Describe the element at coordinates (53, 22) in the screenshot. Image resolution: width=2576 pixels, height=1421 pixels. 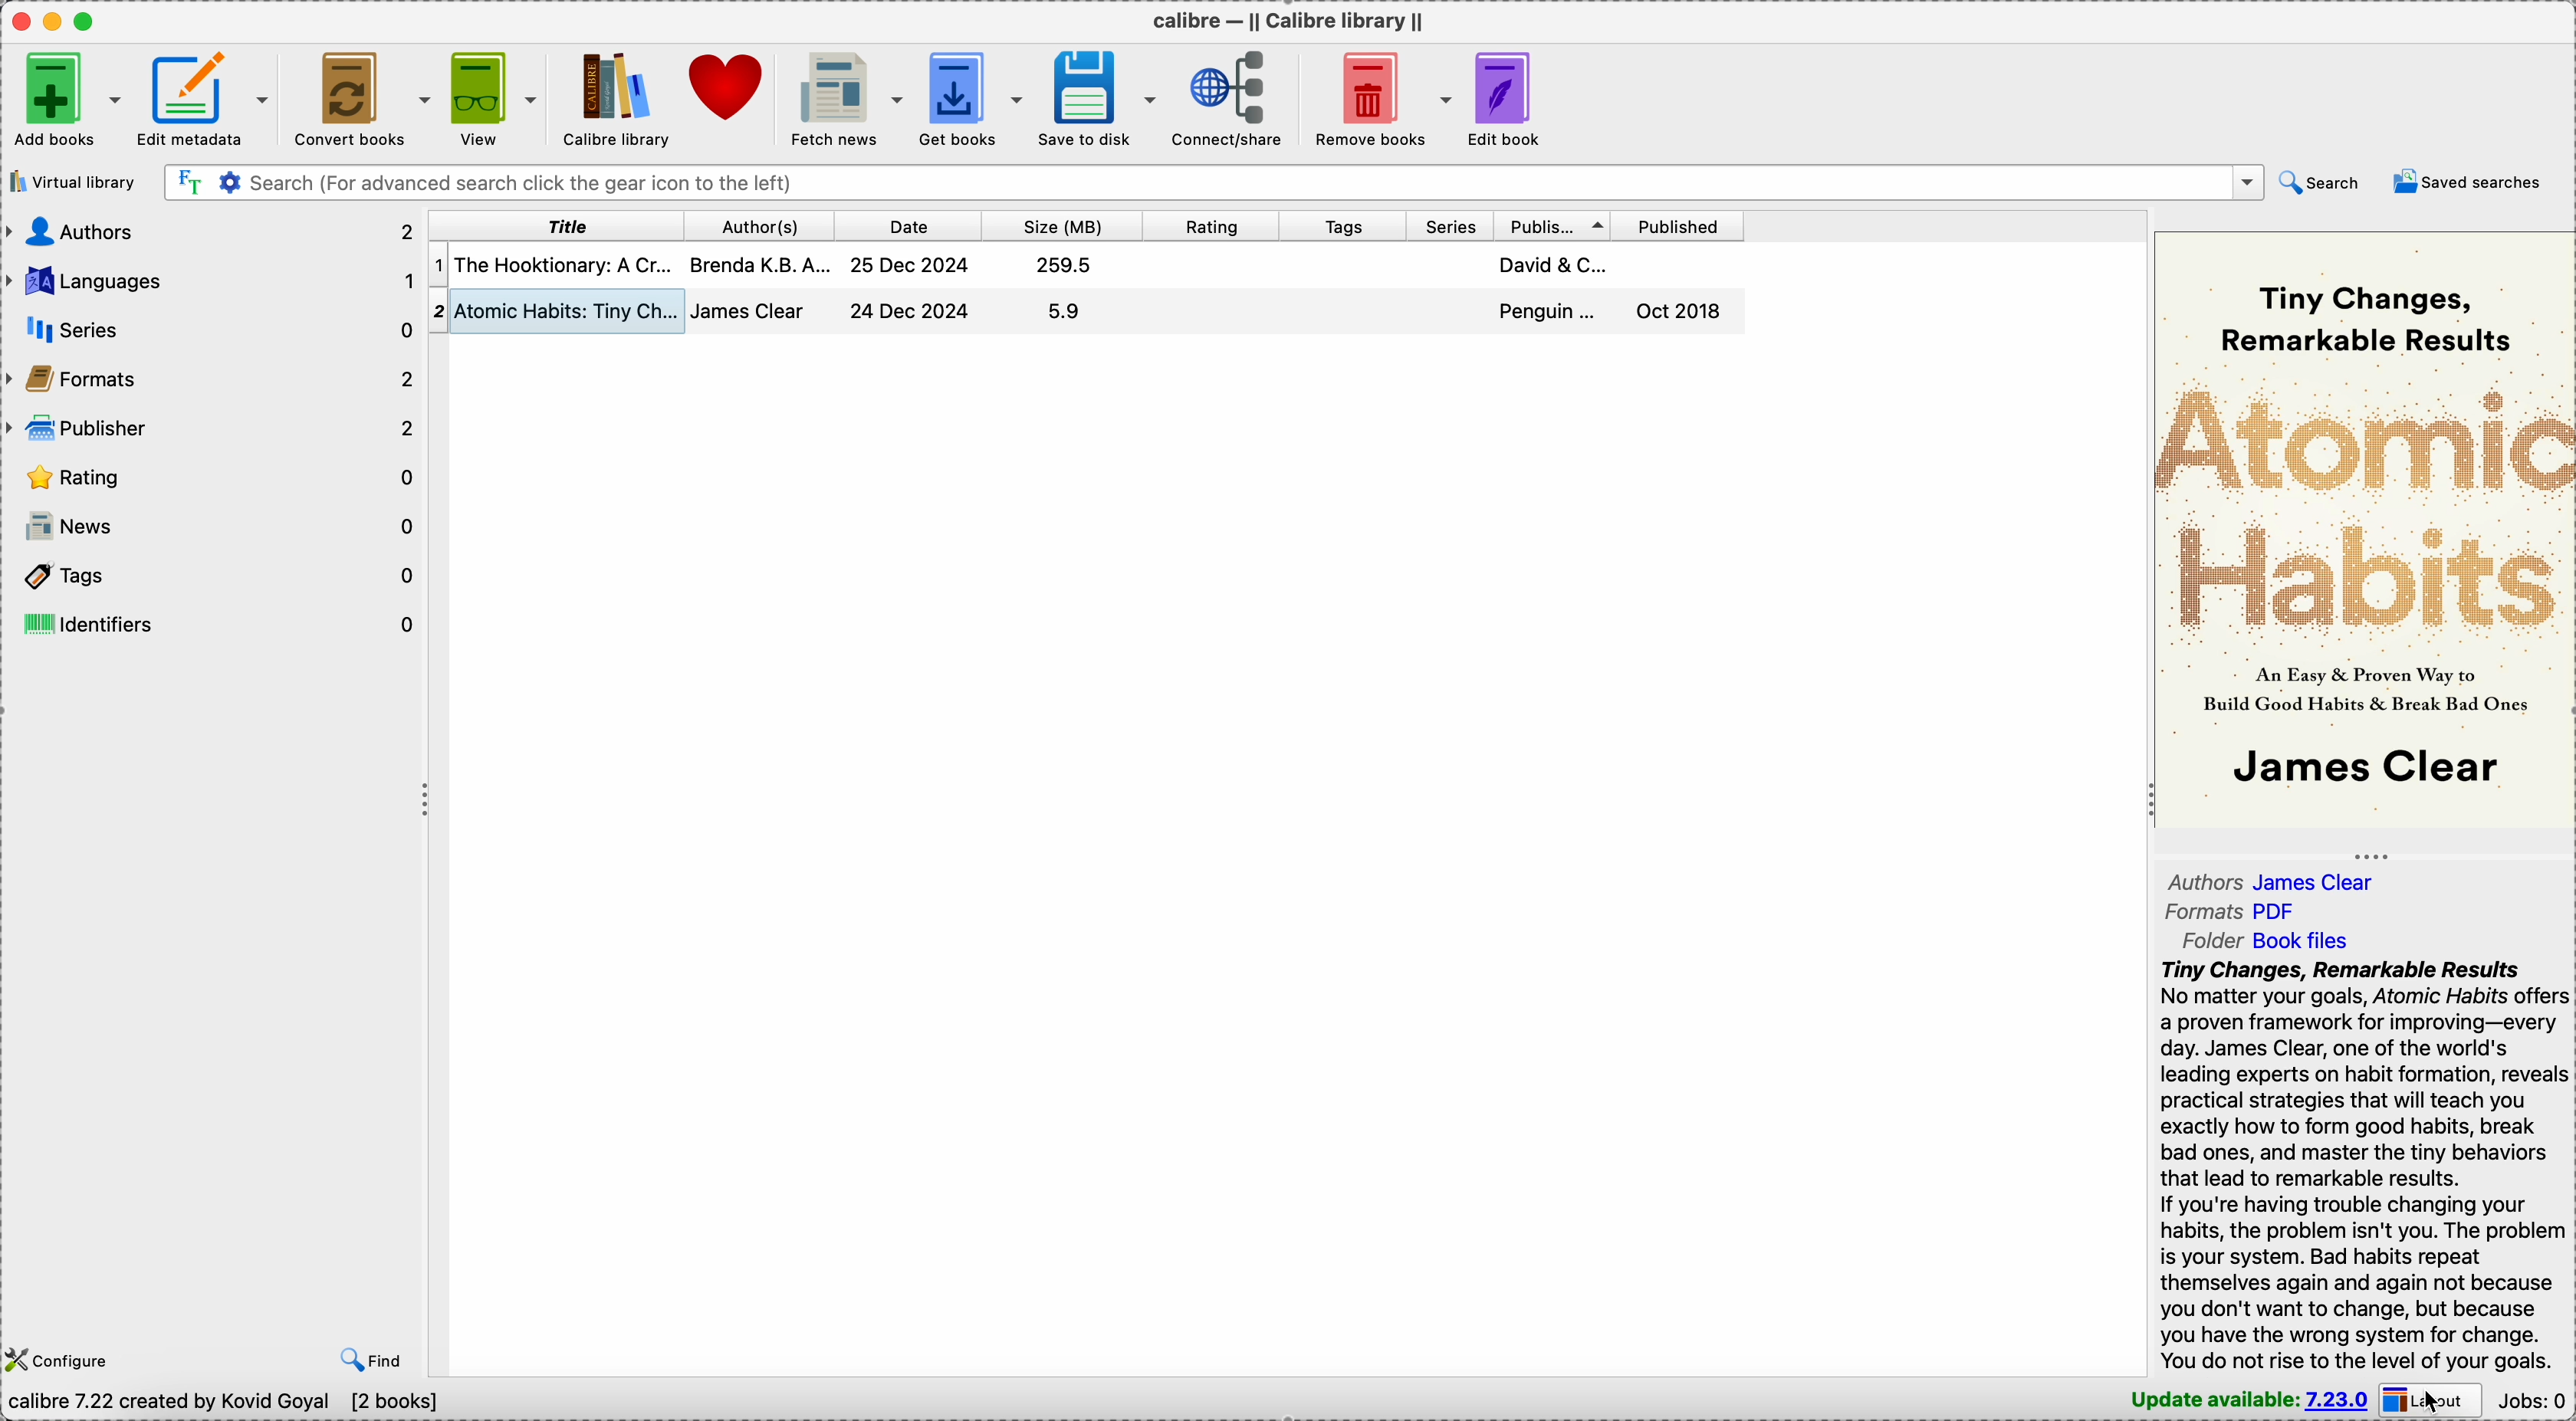
I see `minimize Calibre` at that location.